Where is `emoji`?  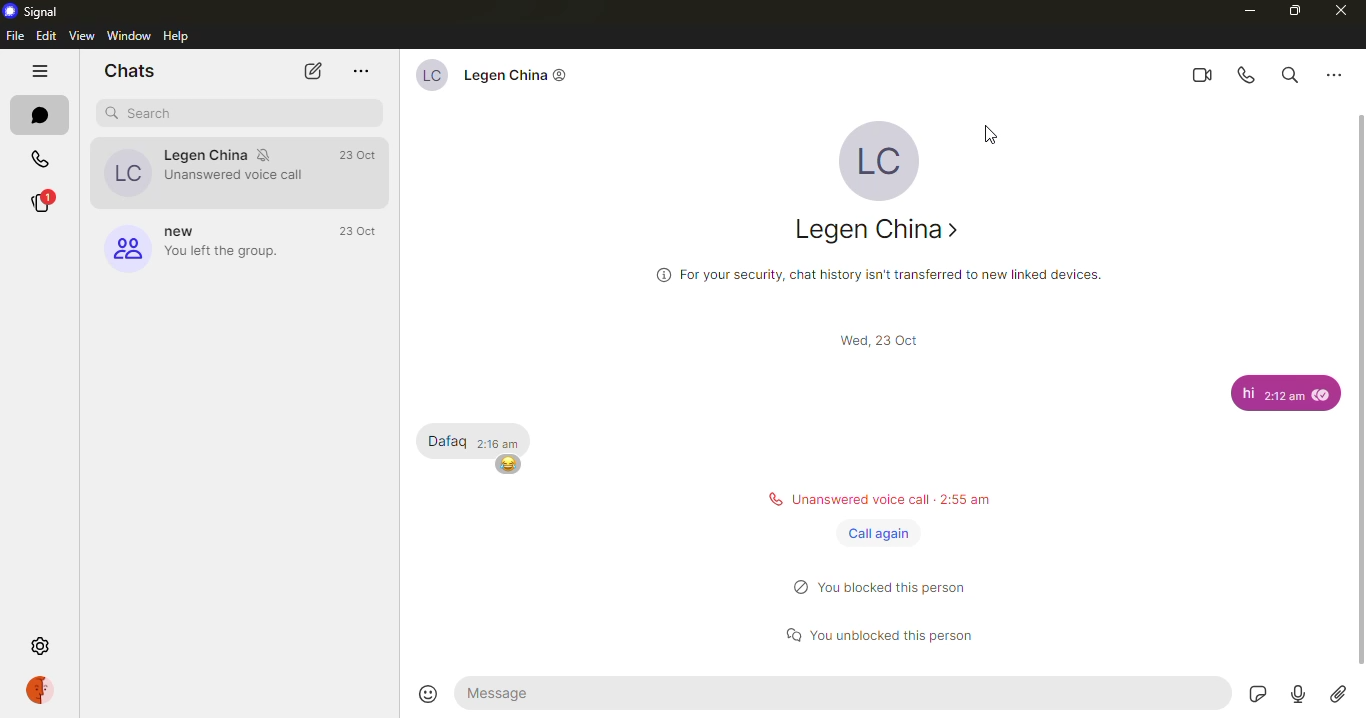
emoji is located at coordinates (509, 465).